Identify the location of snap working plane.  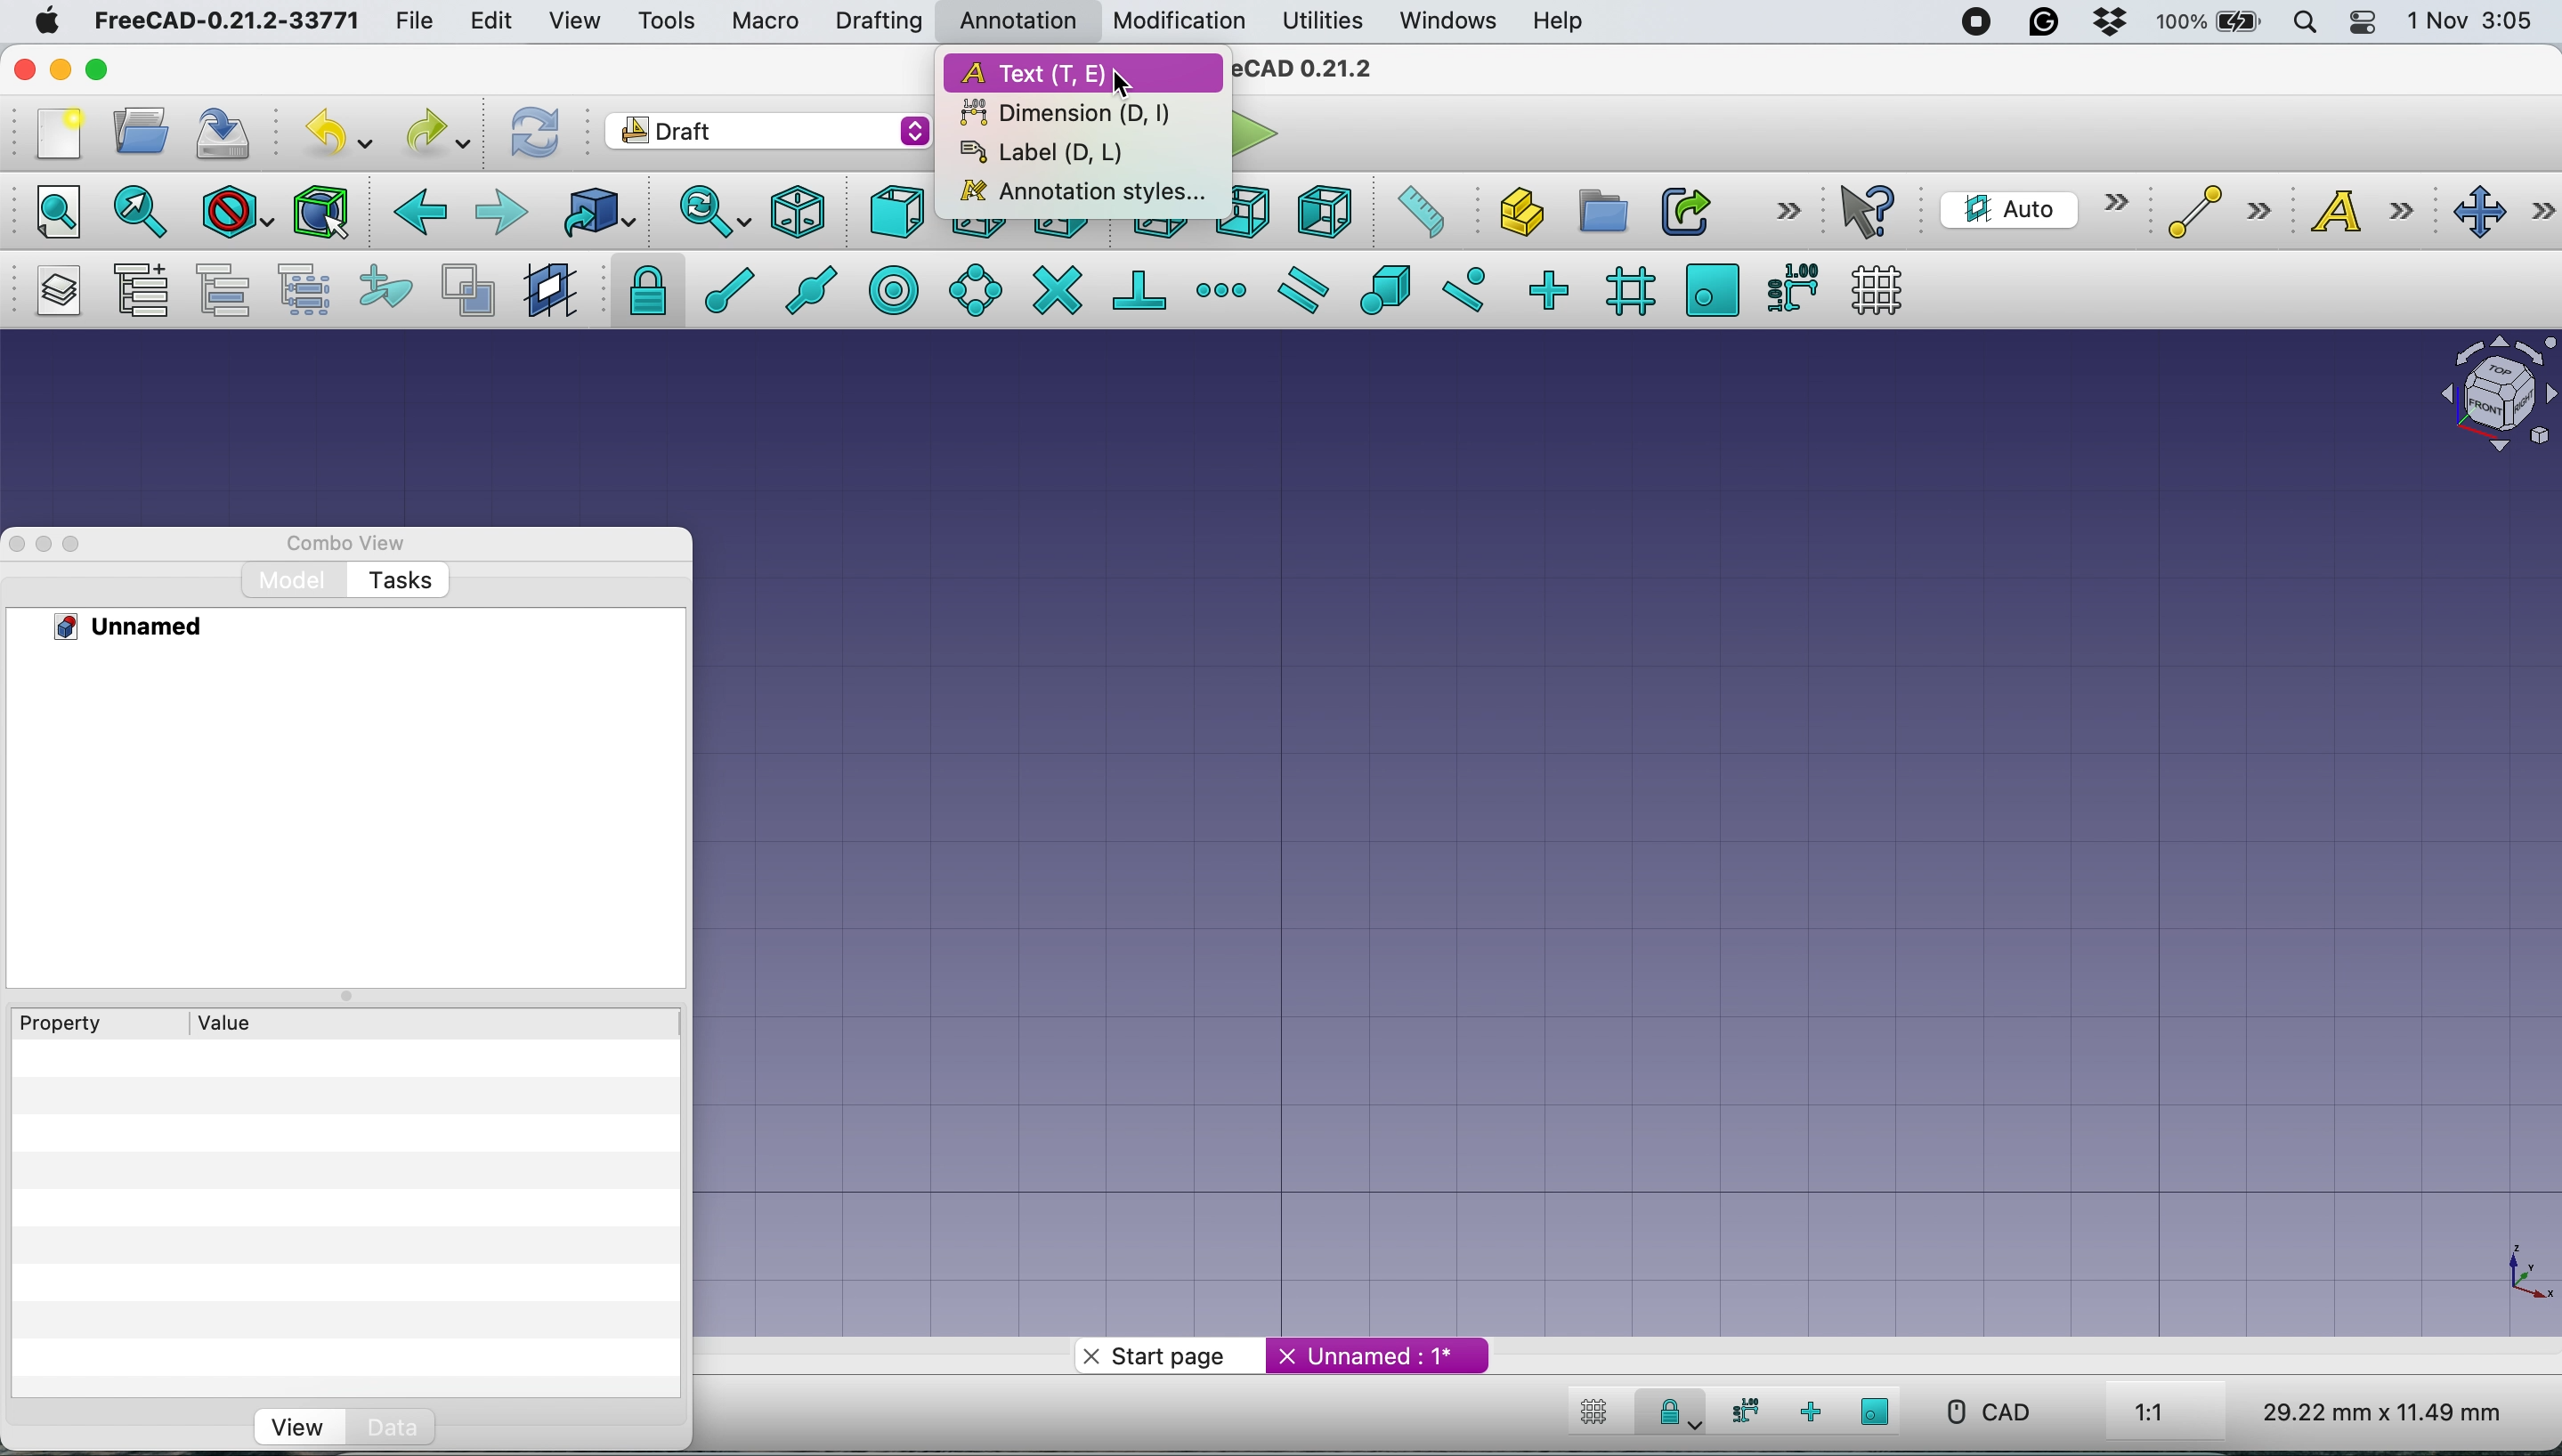
(1706, 288).